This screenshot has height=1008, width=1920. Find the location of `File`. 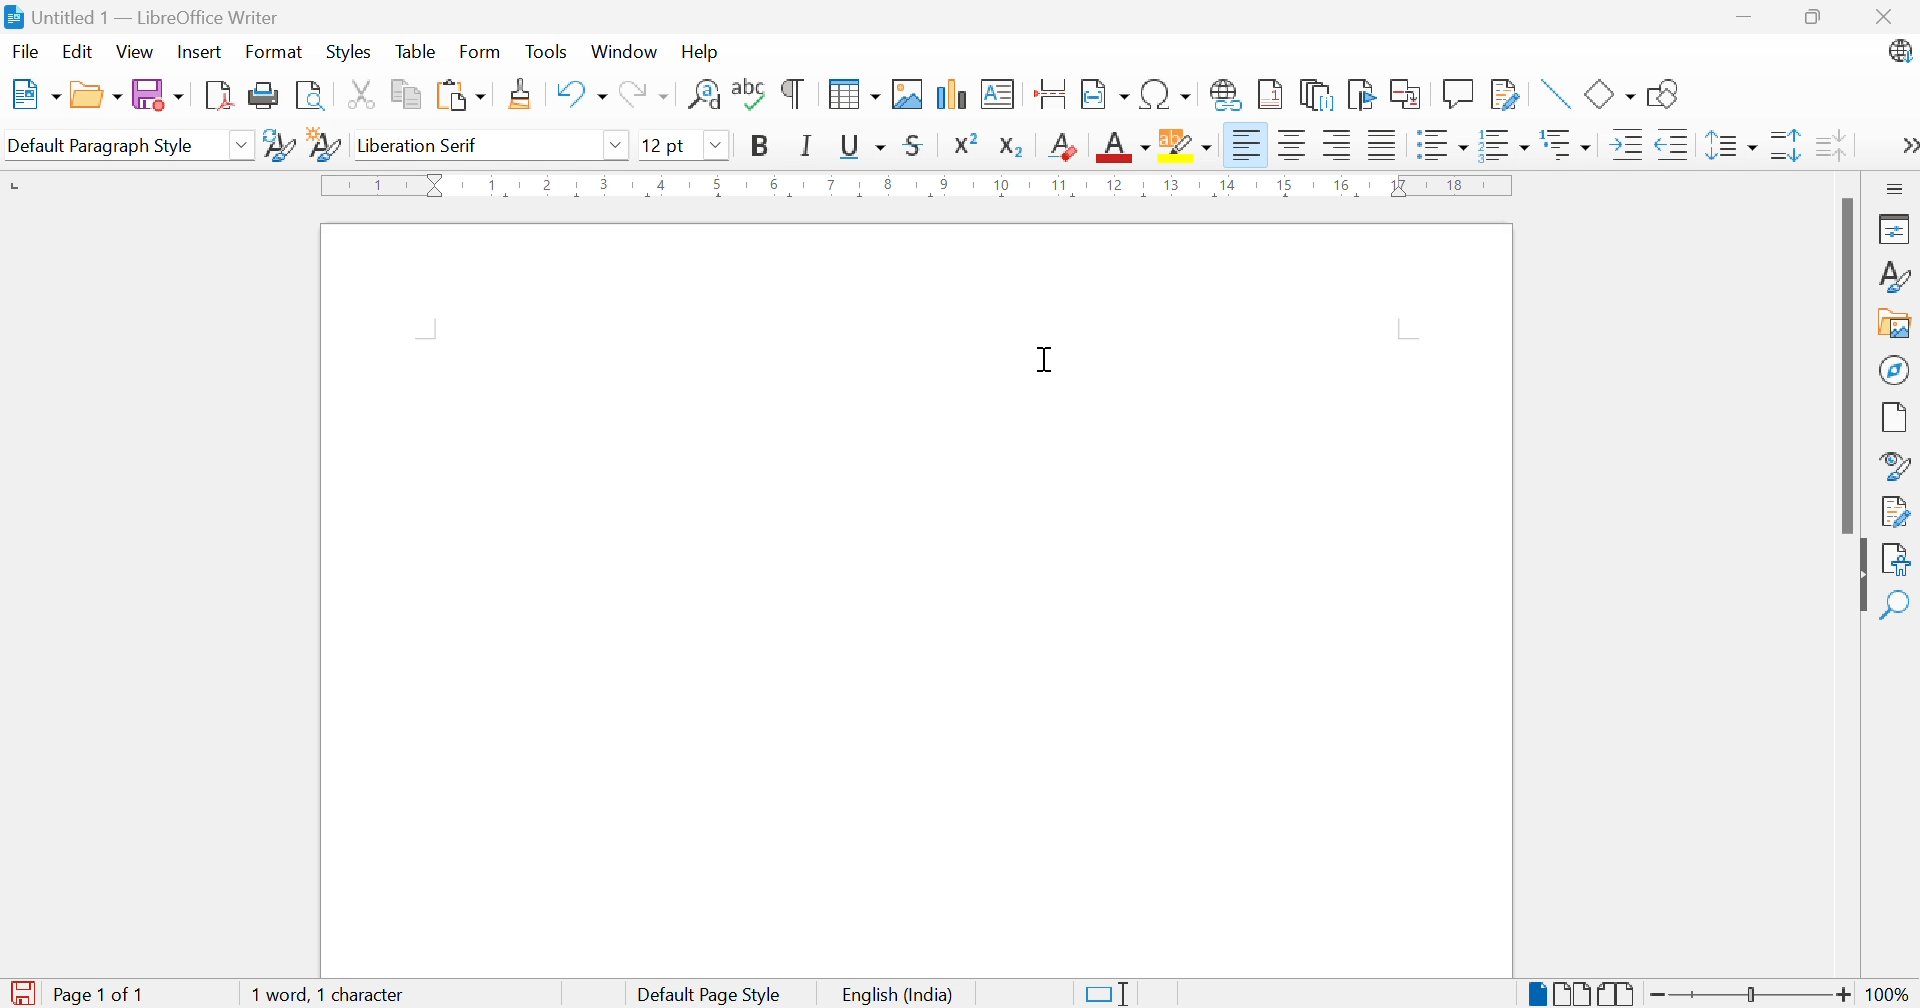

File is located at coordinates (23, 50).